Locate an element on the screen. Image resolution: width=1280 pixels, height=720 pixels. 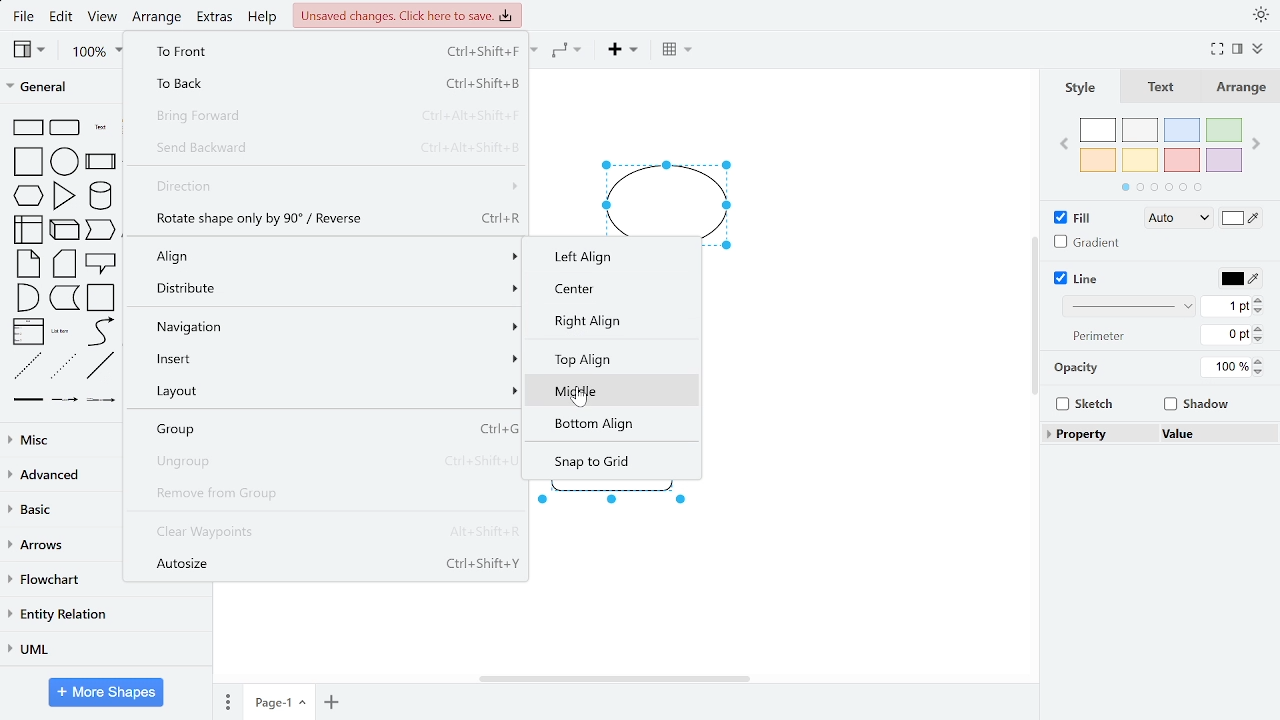
vertical scrollbar is located at coordinates (1032, 314).